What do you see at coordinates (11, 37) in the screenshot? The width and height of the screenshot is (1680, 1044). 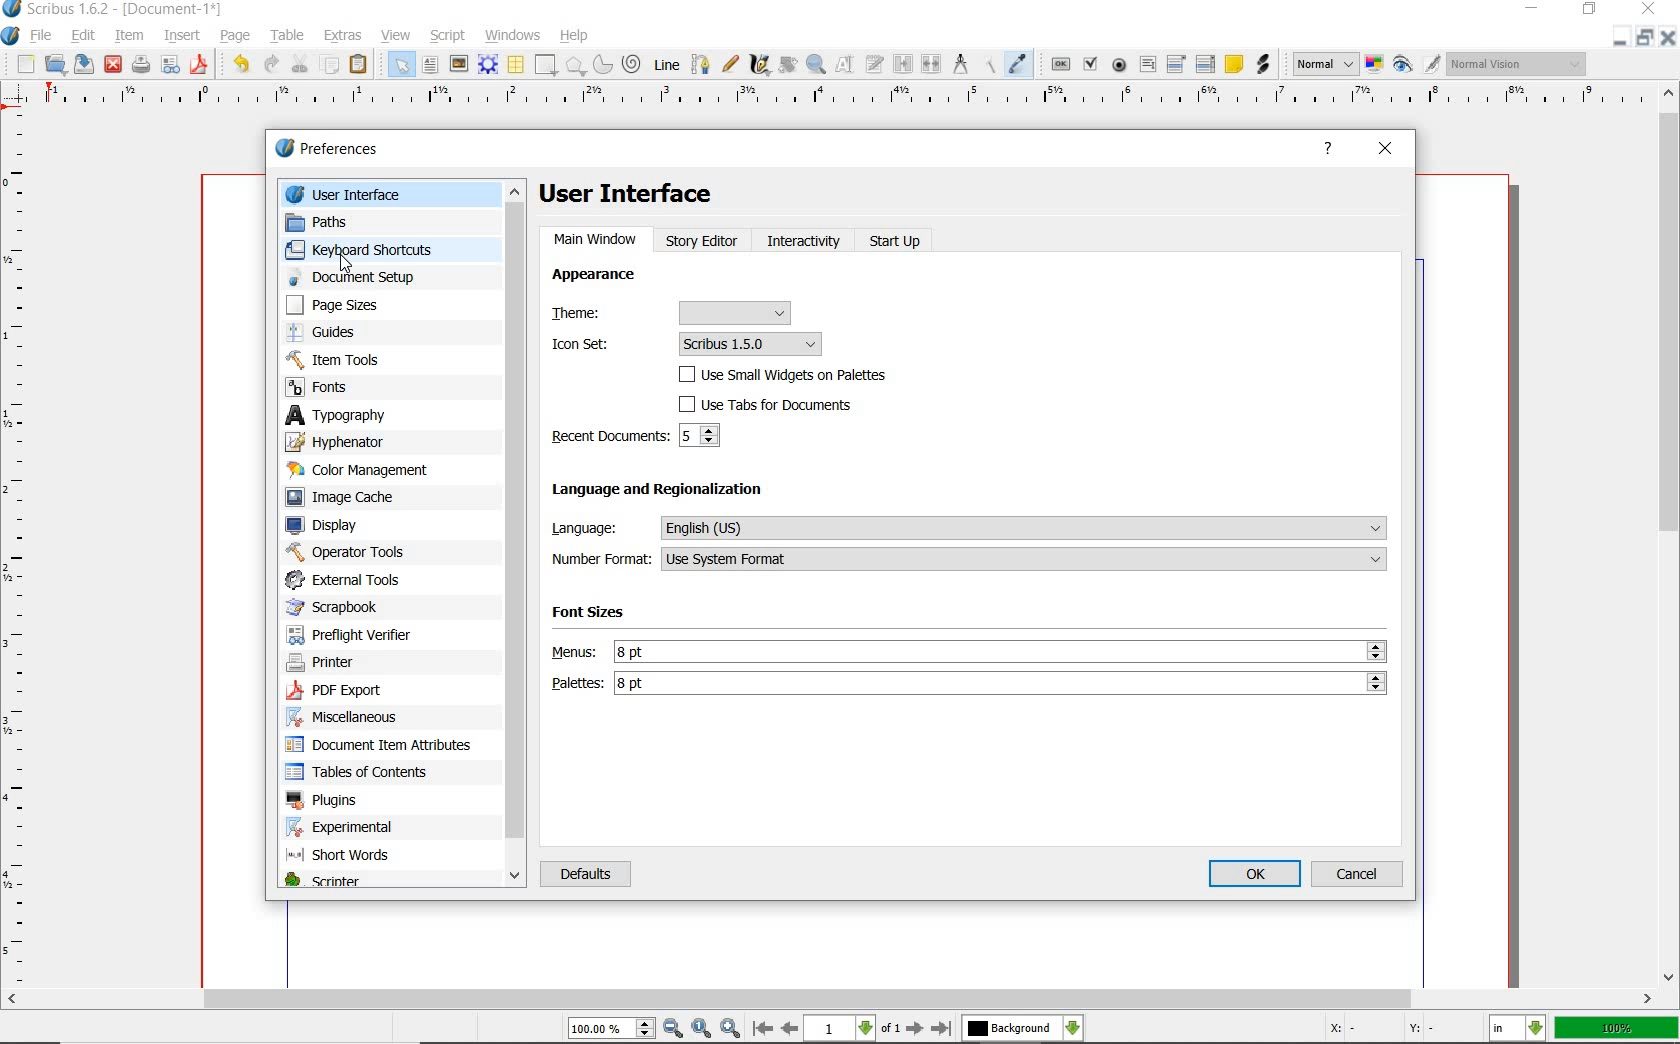 I see `system logo` at bounding box center [11, 37].